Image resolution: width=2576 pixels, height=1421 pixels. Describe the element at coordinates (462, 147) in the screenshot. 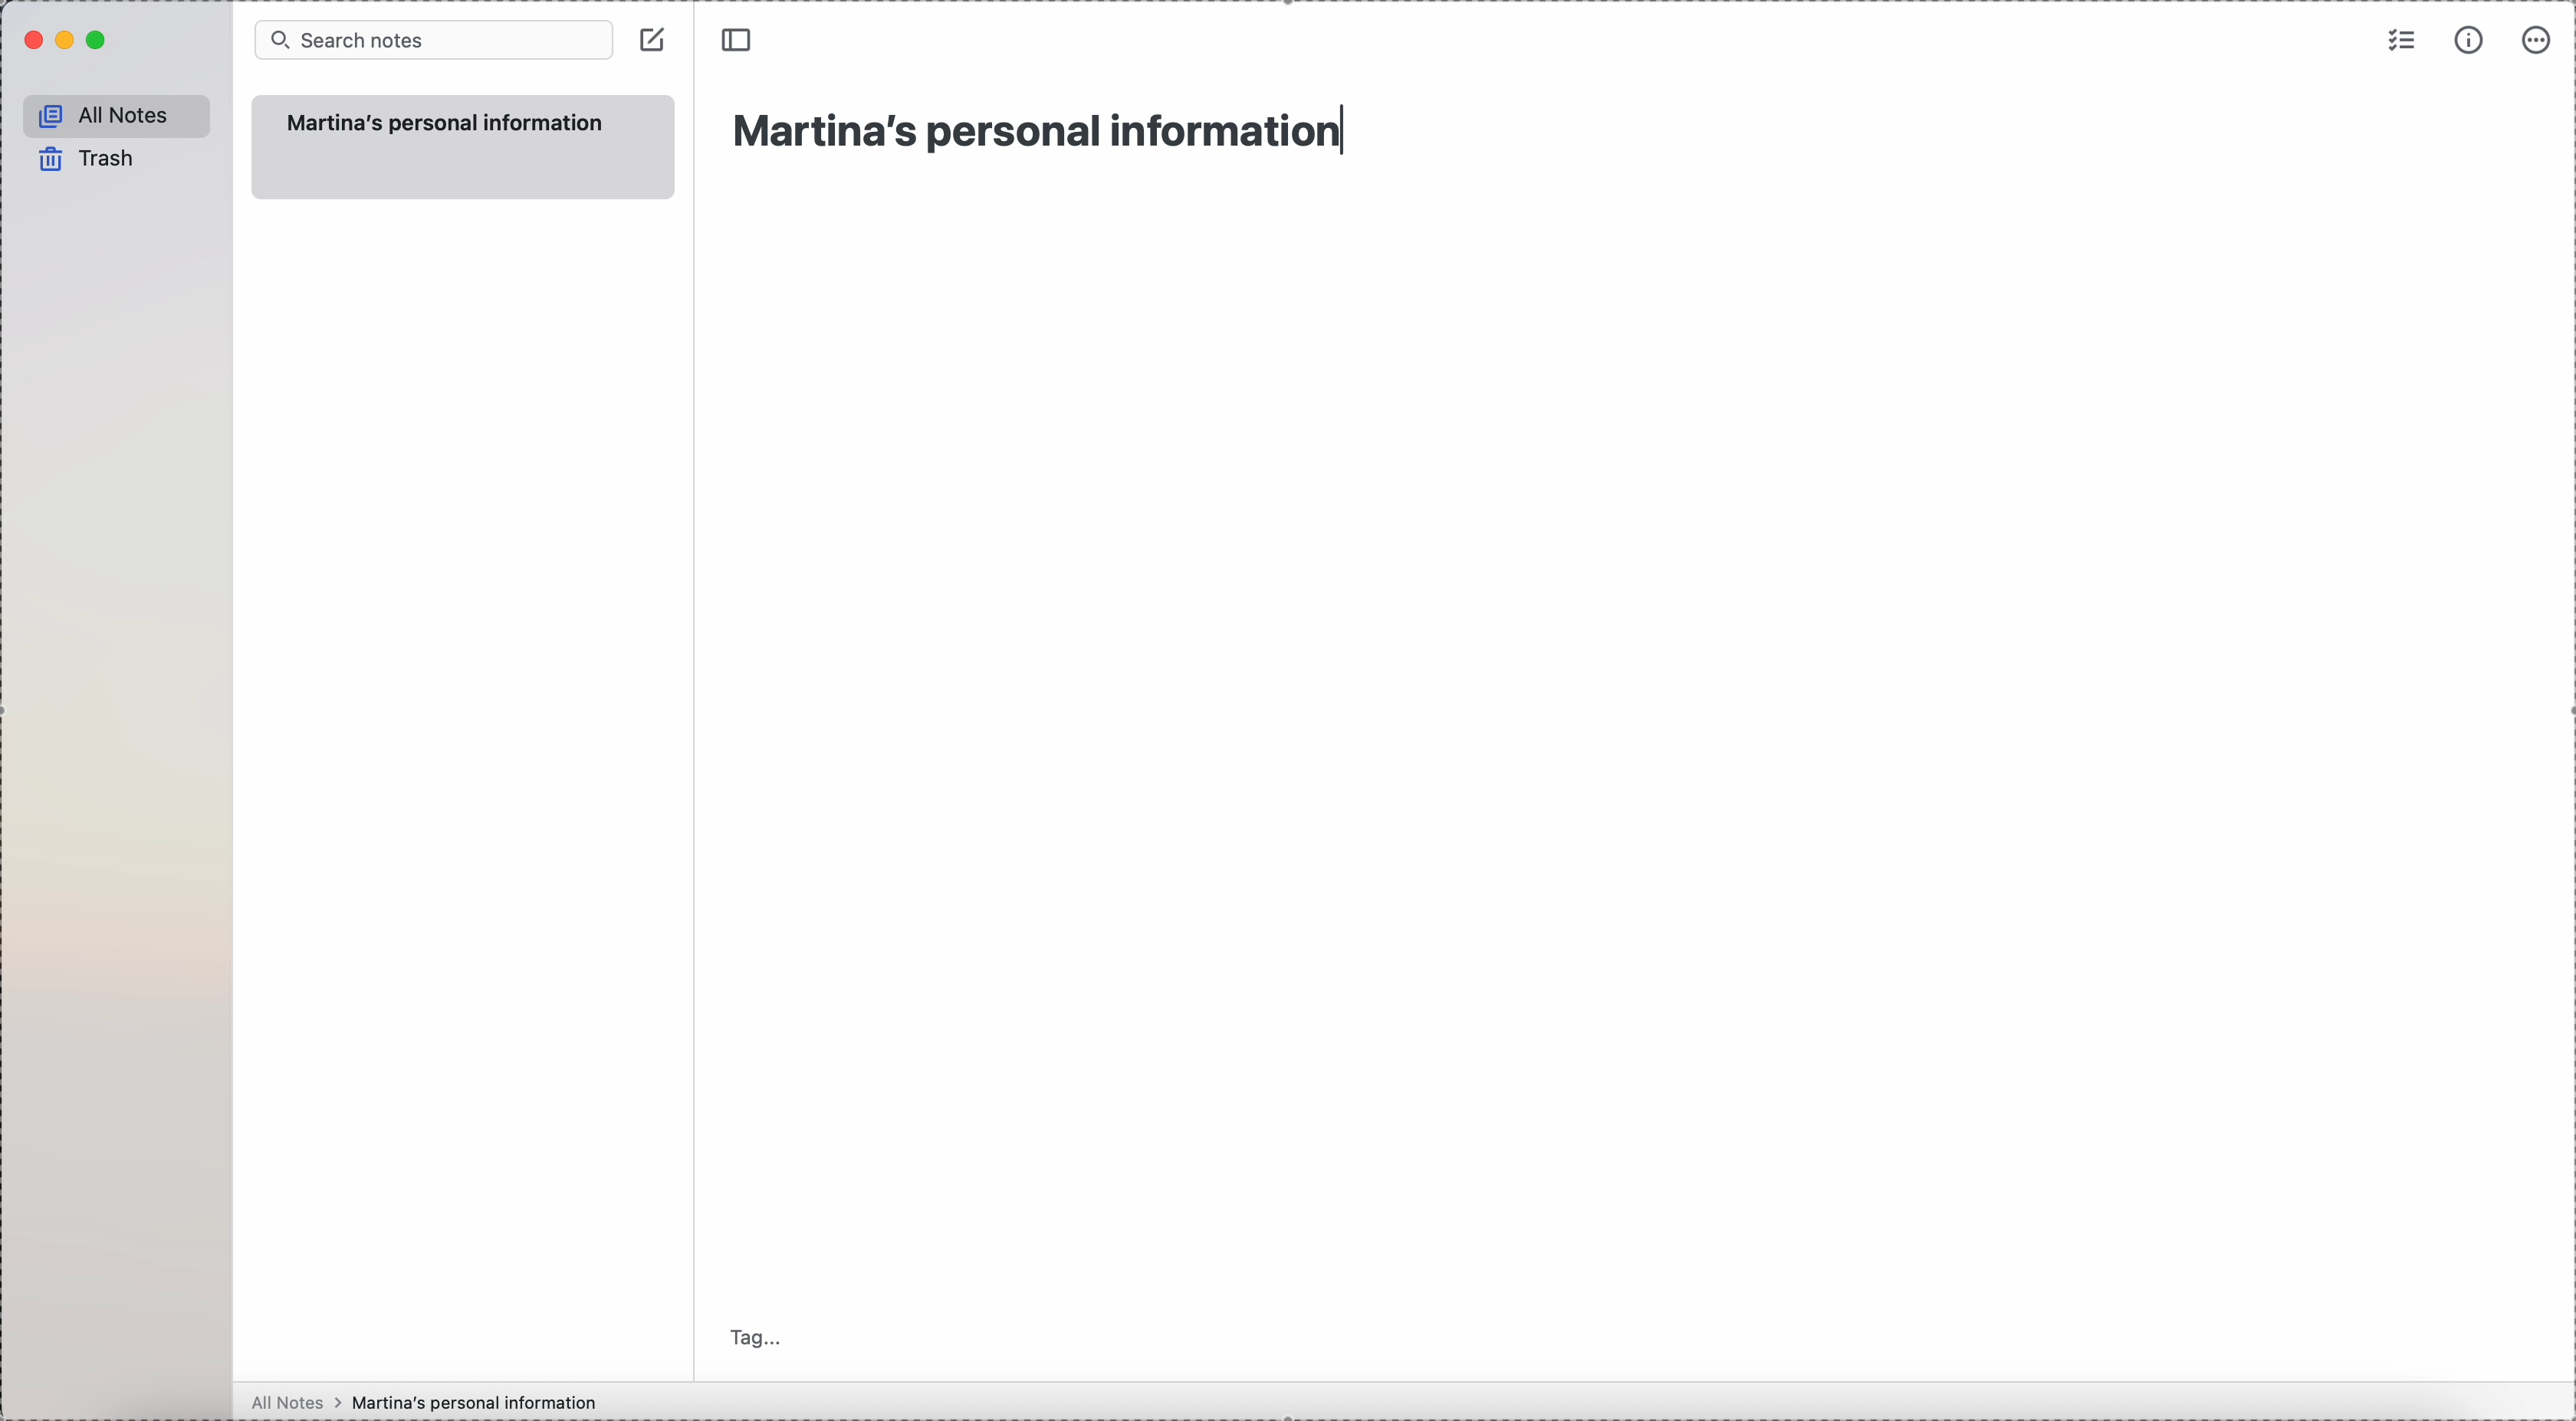

I see `new note` at that location.